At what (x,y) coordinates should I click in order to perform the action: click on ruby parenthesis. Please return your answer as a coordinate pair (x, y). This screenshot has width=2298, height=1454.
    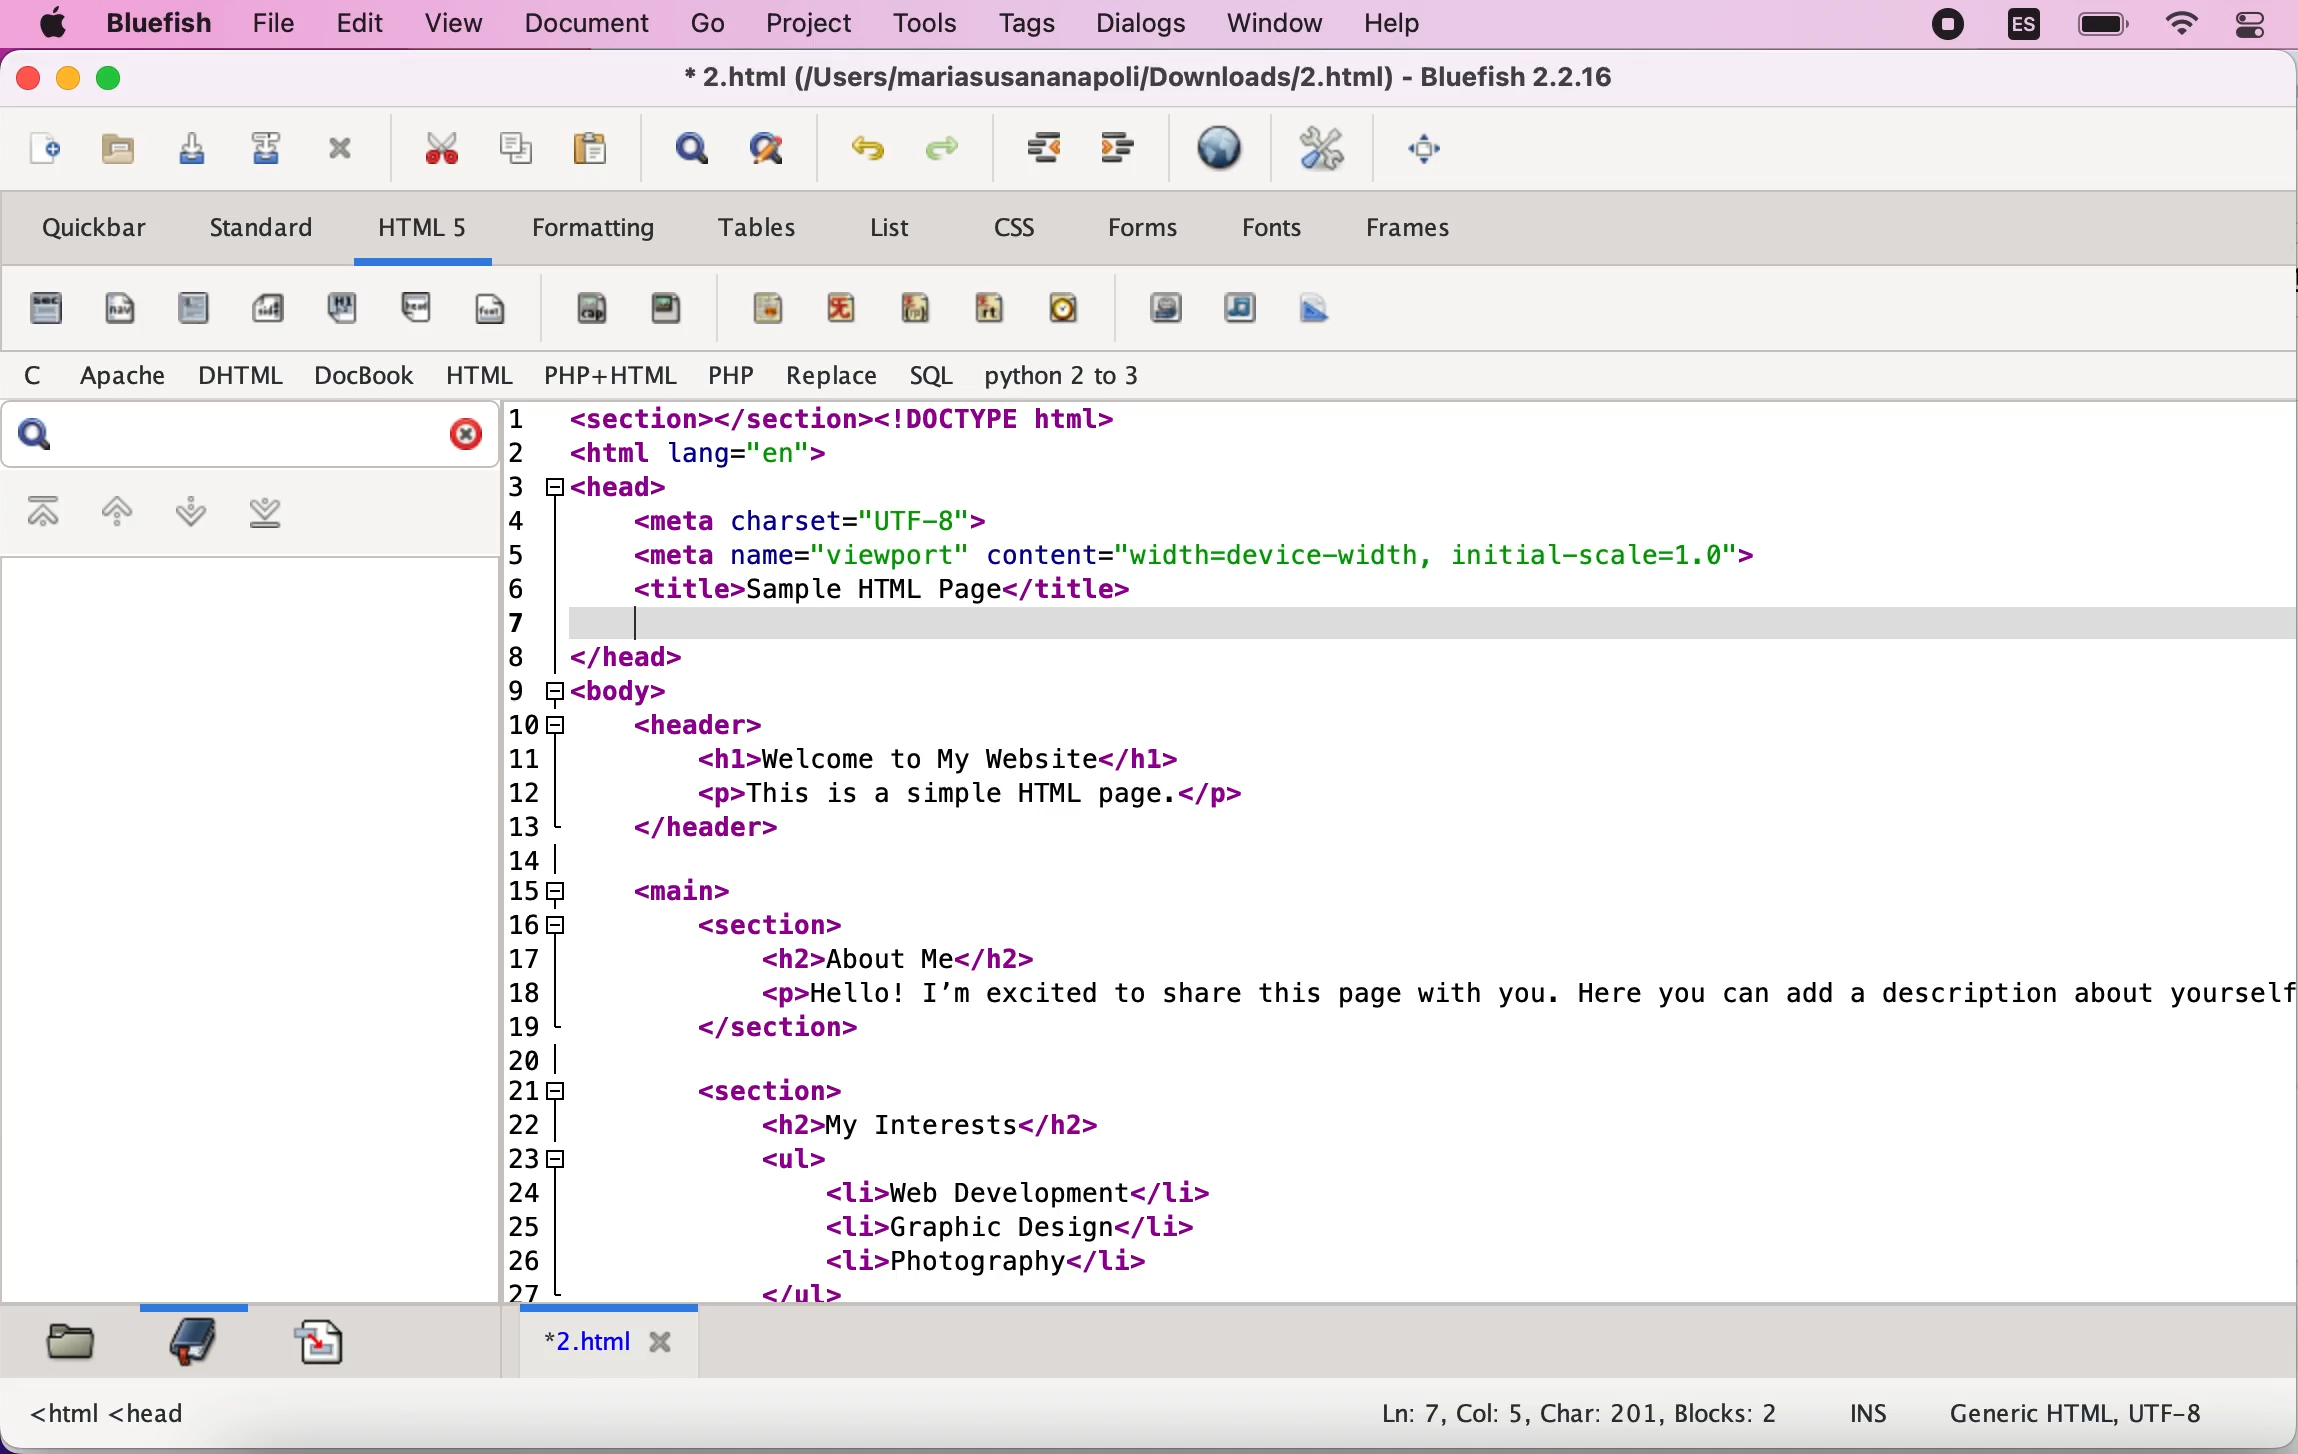
    Looking at the image, I should click on (918, 303).